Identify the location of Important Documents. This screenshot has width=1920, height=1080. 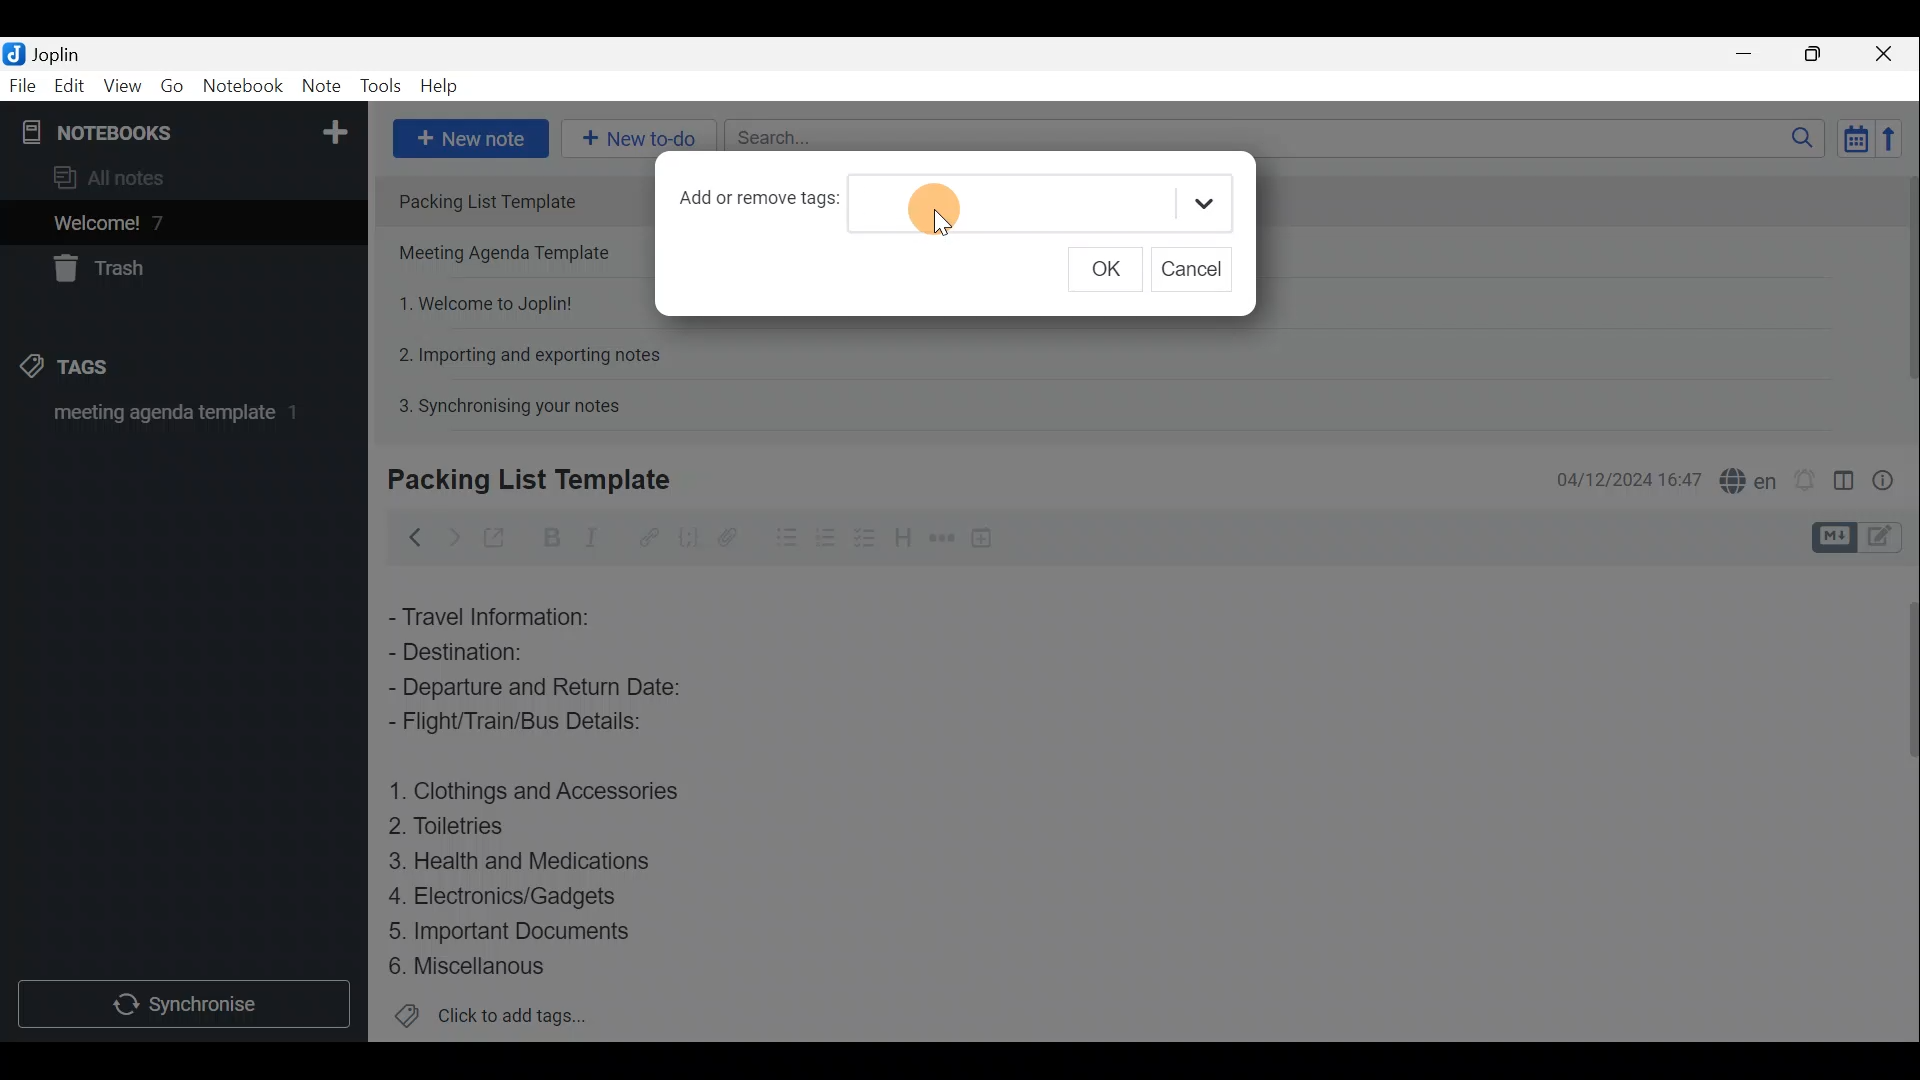
(514, 930).